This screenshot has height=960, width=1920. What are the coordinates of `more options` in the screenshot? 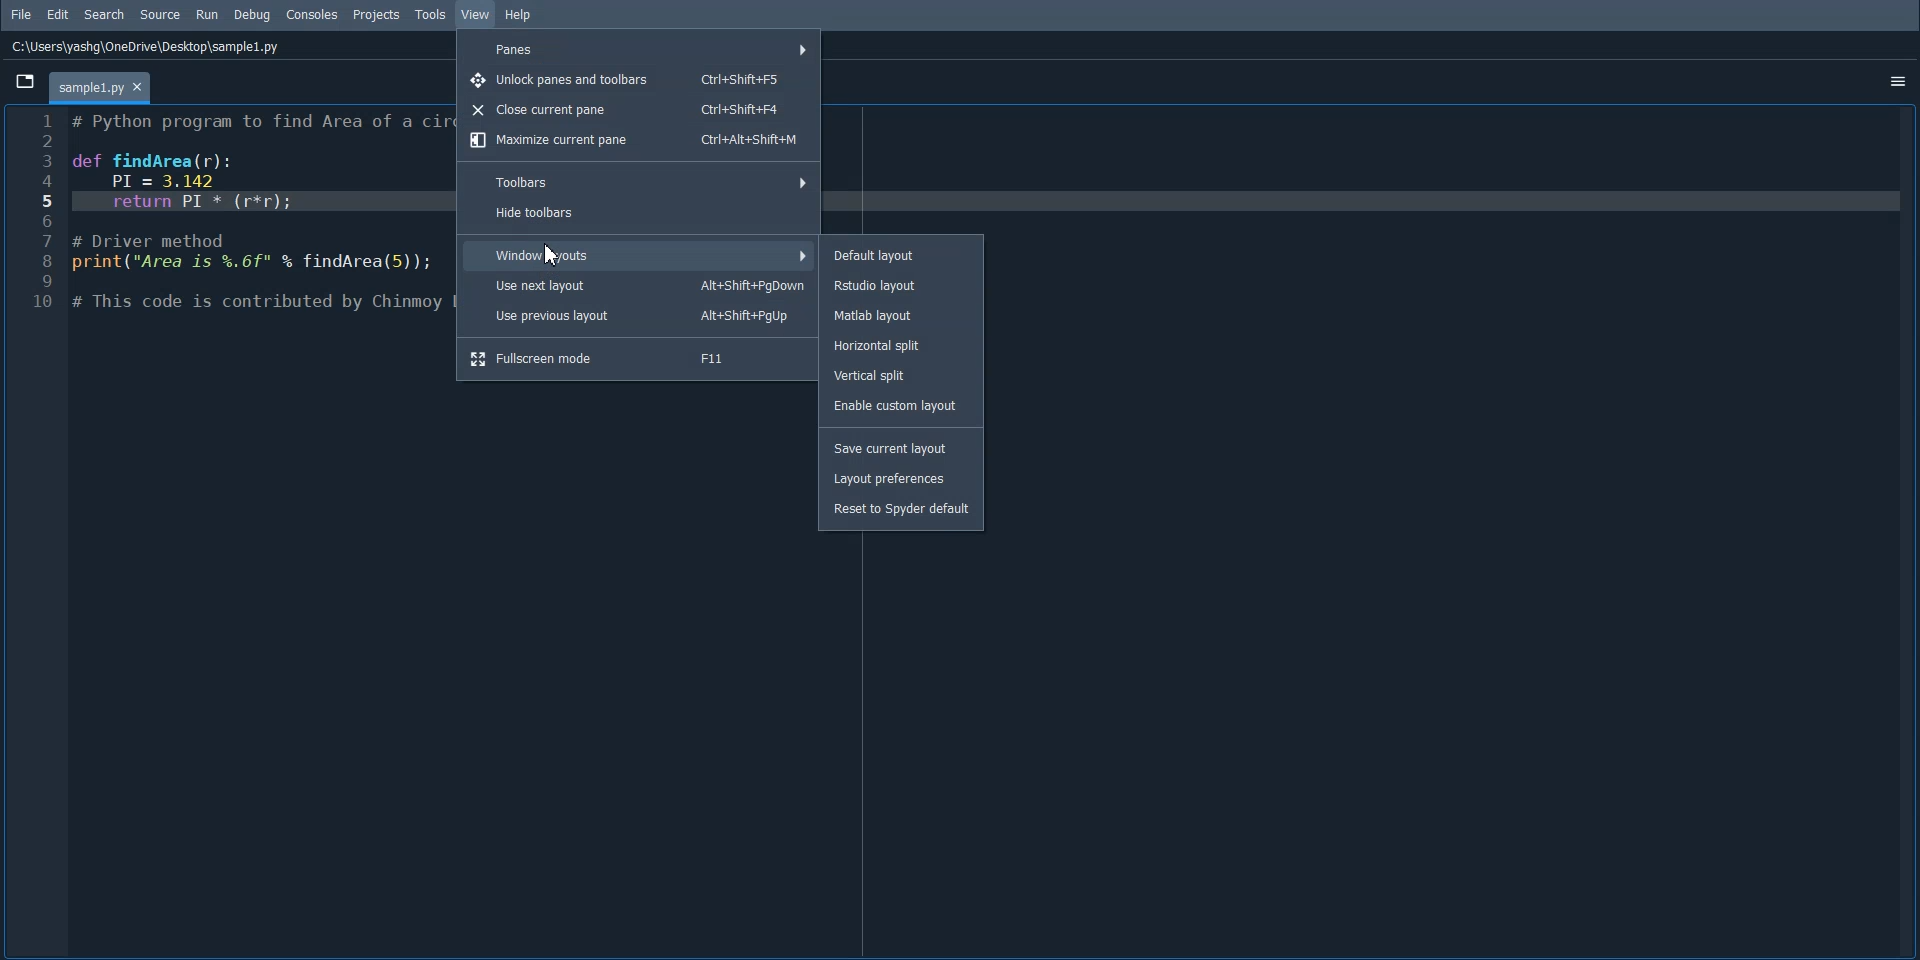 It's located at (1903, 80).